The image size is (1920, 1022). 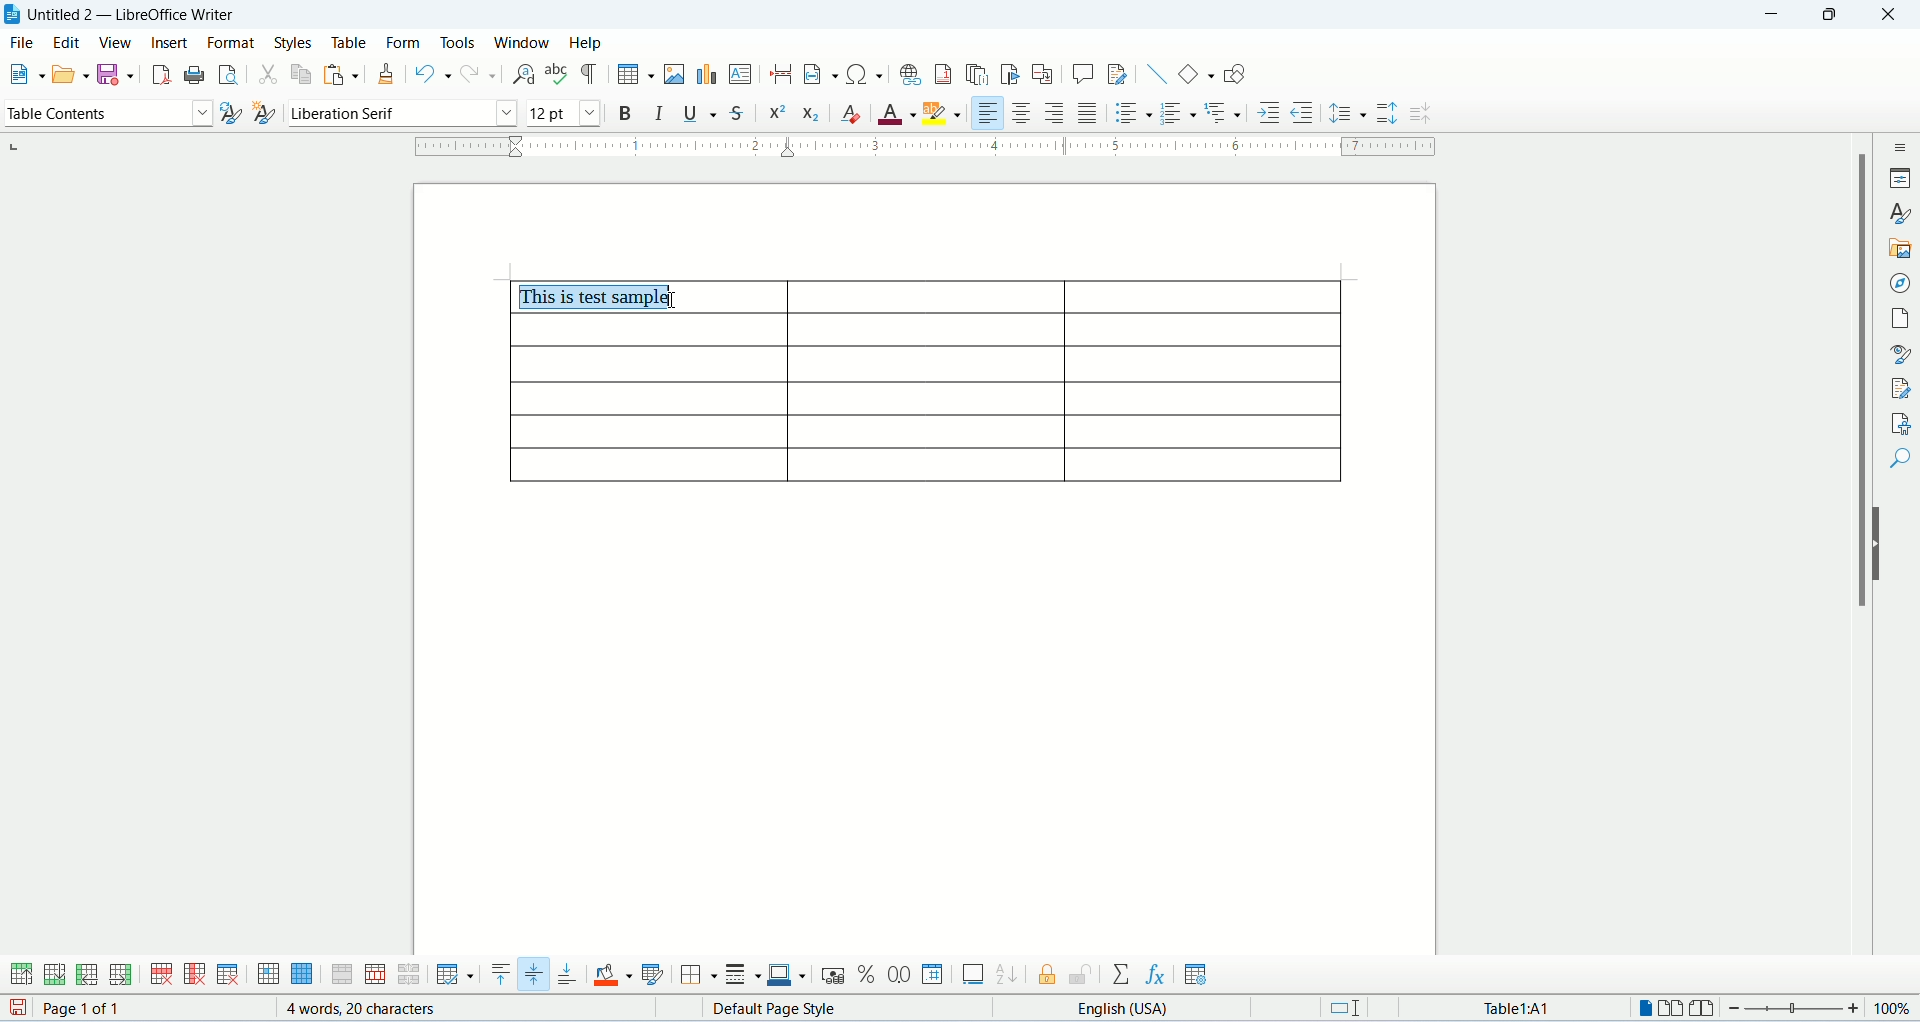 I want to click on split cells, so click(x=377, y=974).